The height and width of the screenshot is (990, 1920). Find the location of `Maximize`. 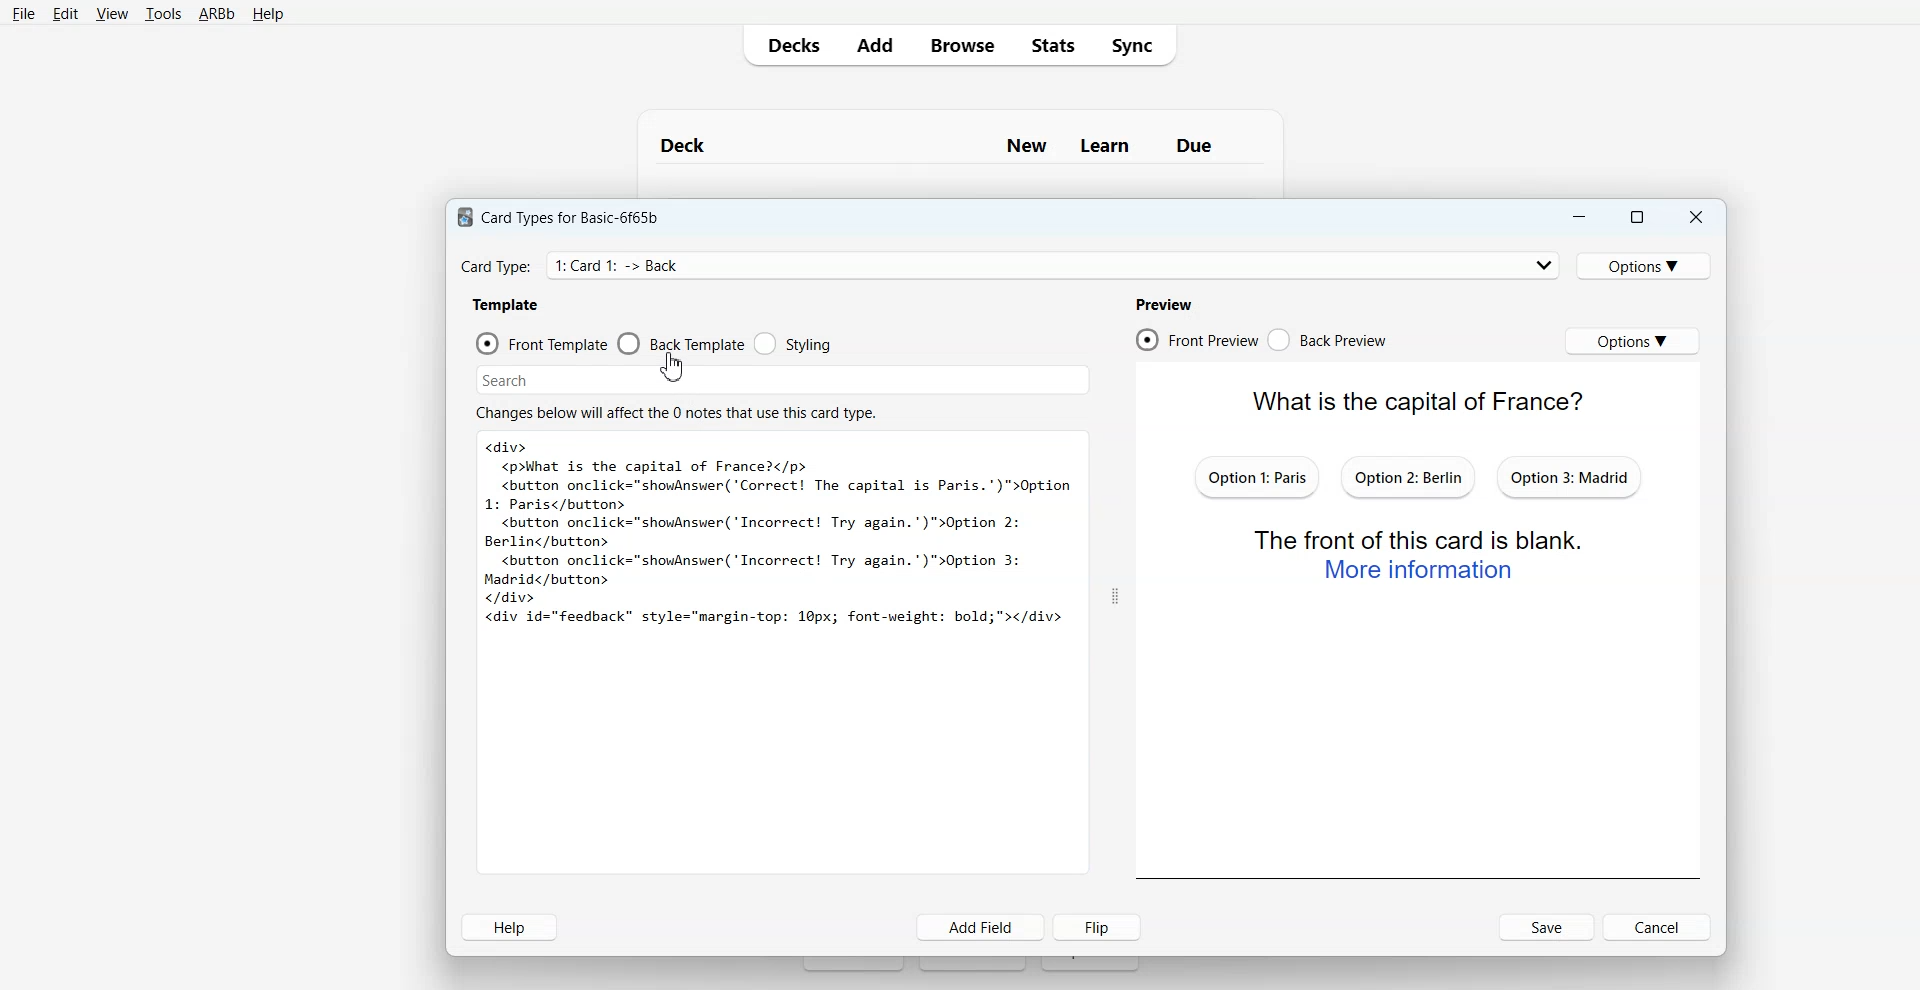

Maximize is located at coordinates (1639, 216).